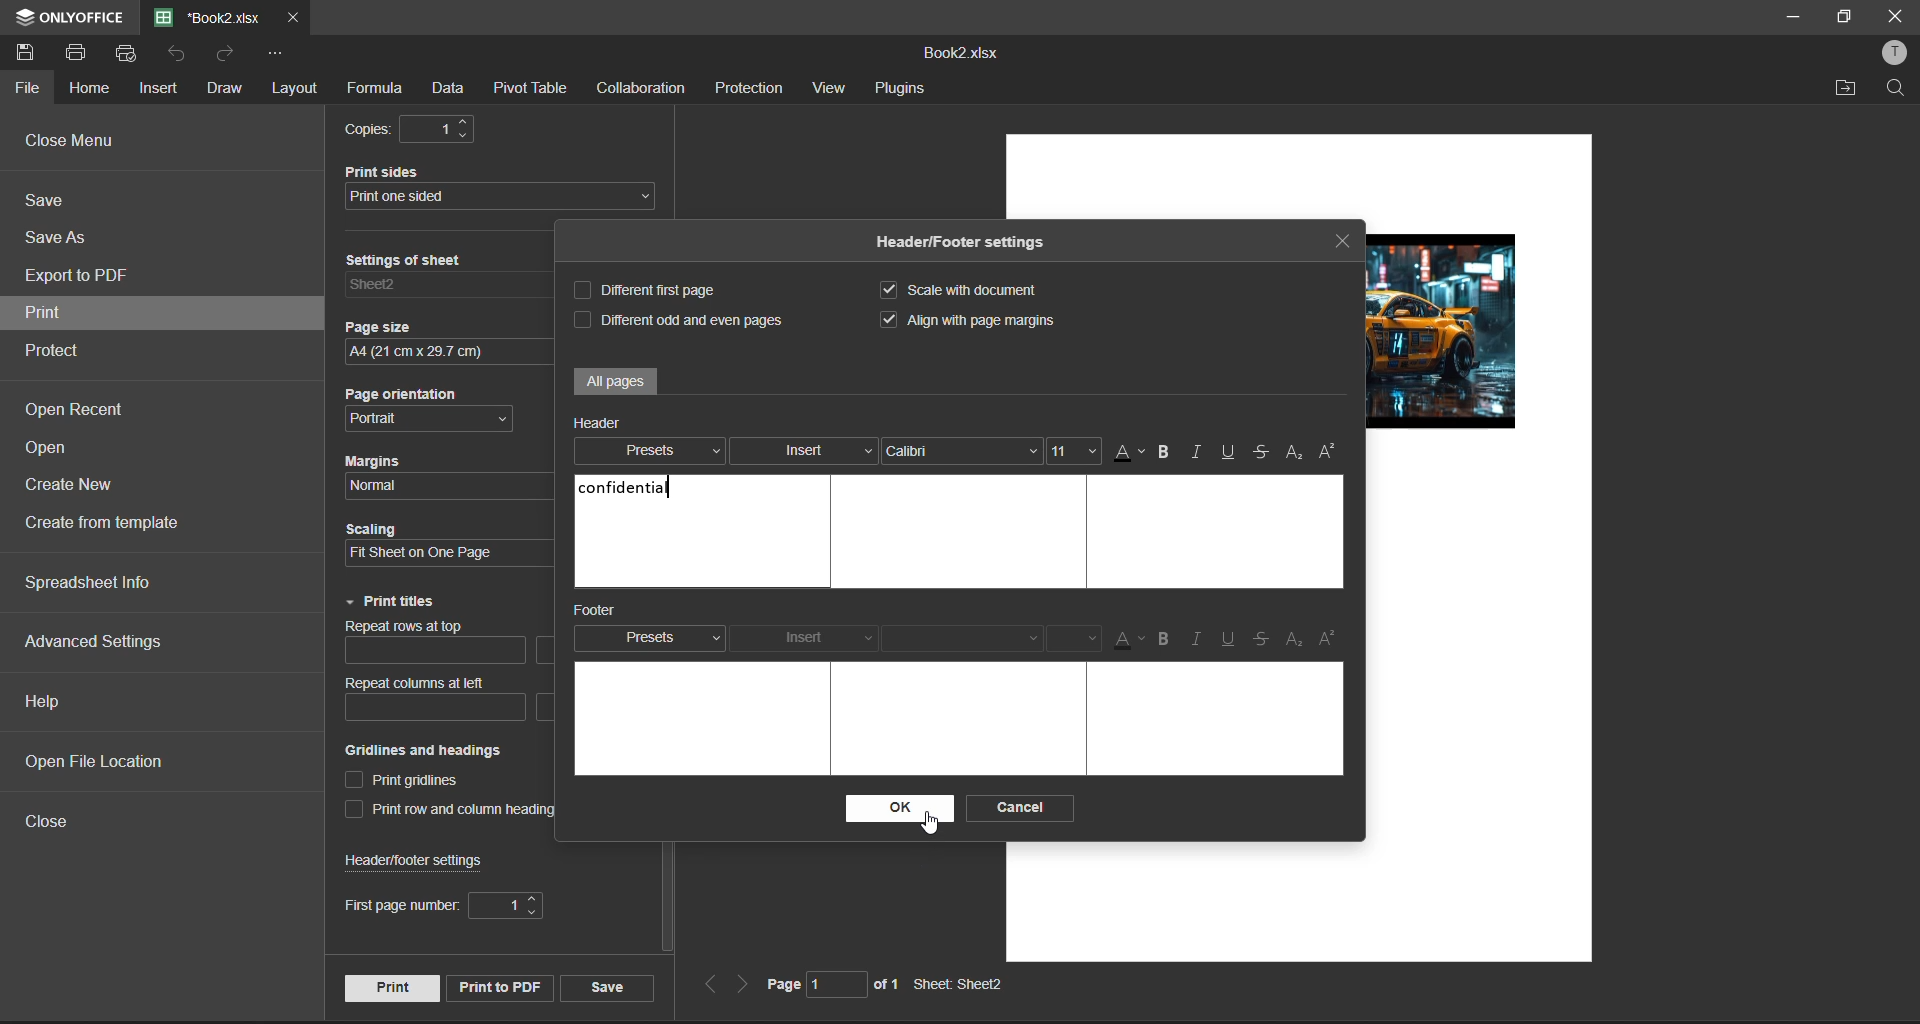 The height and width of the screenshot is (1024, 1920). I want to click on page number, so click(830, 988).